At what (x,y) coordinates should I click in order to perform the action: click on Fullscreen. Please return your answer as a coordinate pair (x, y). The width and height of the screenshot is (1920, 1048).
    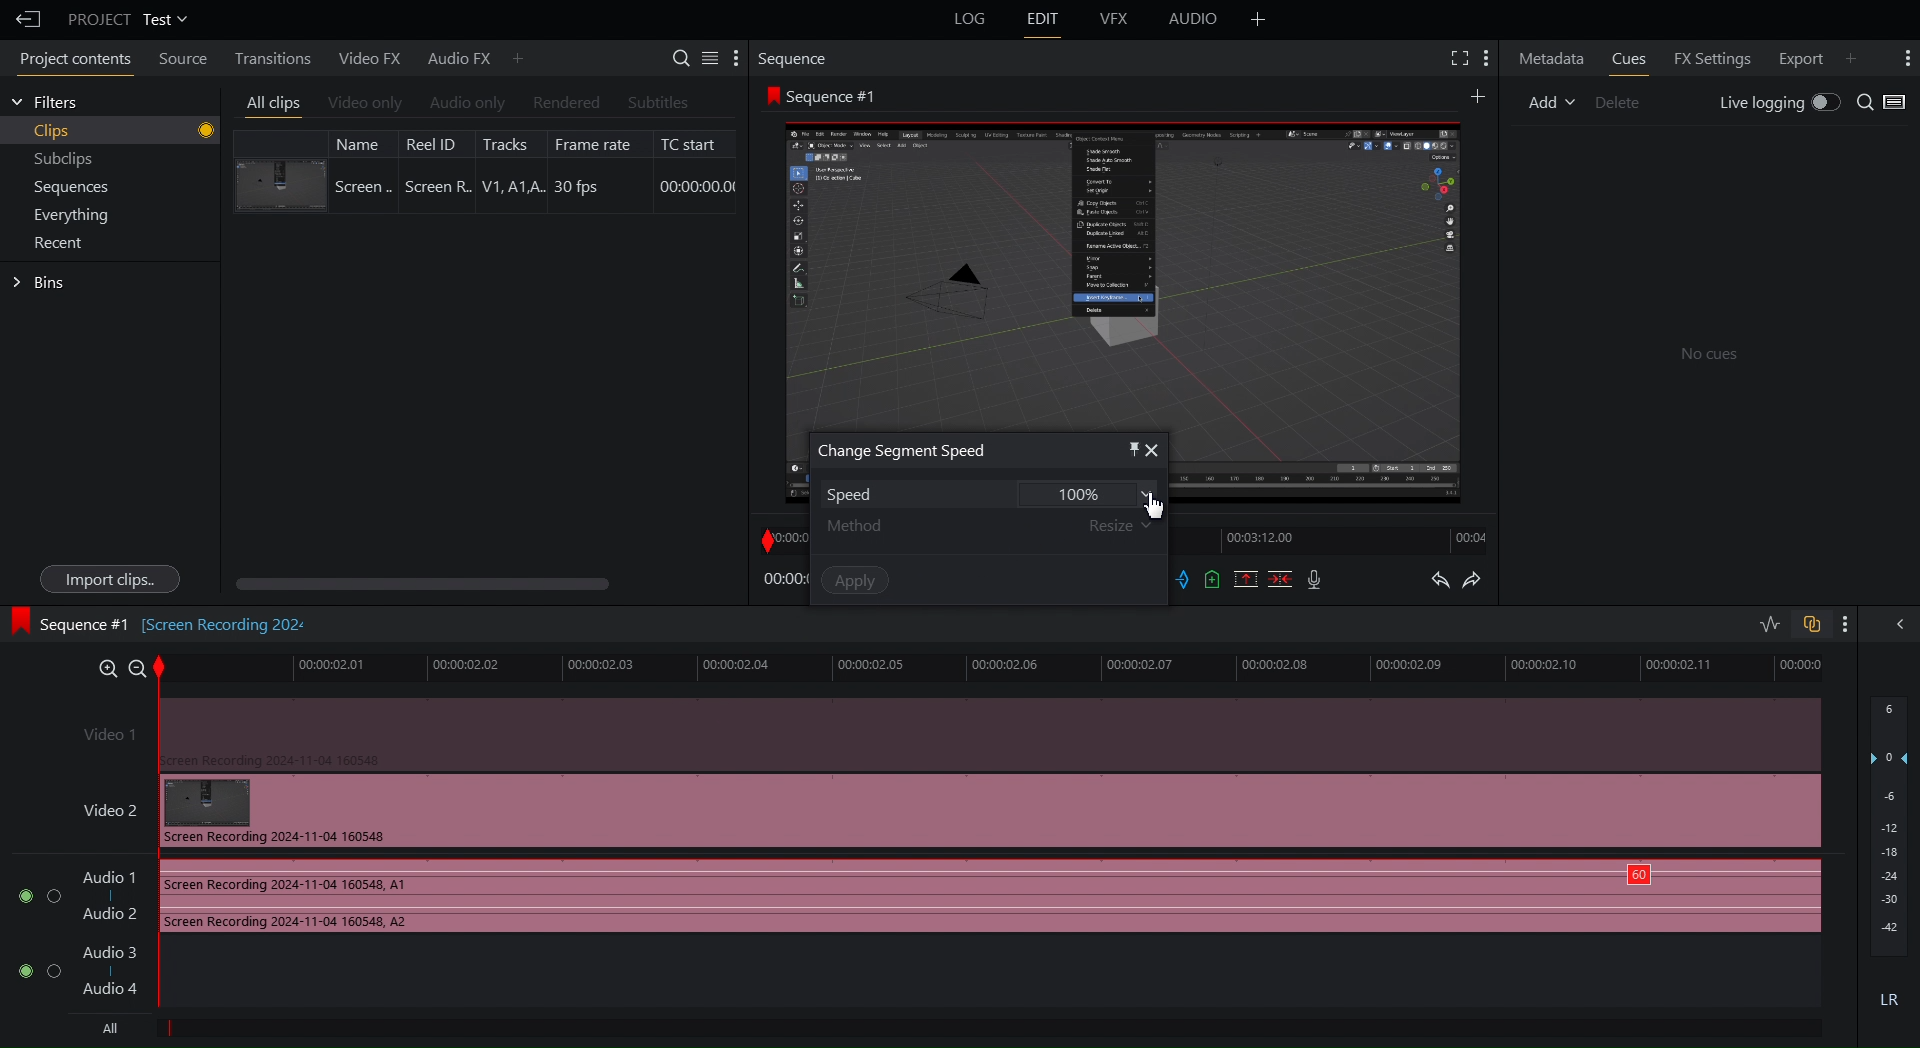
    Looking at the image, I should click on (1456, 58).